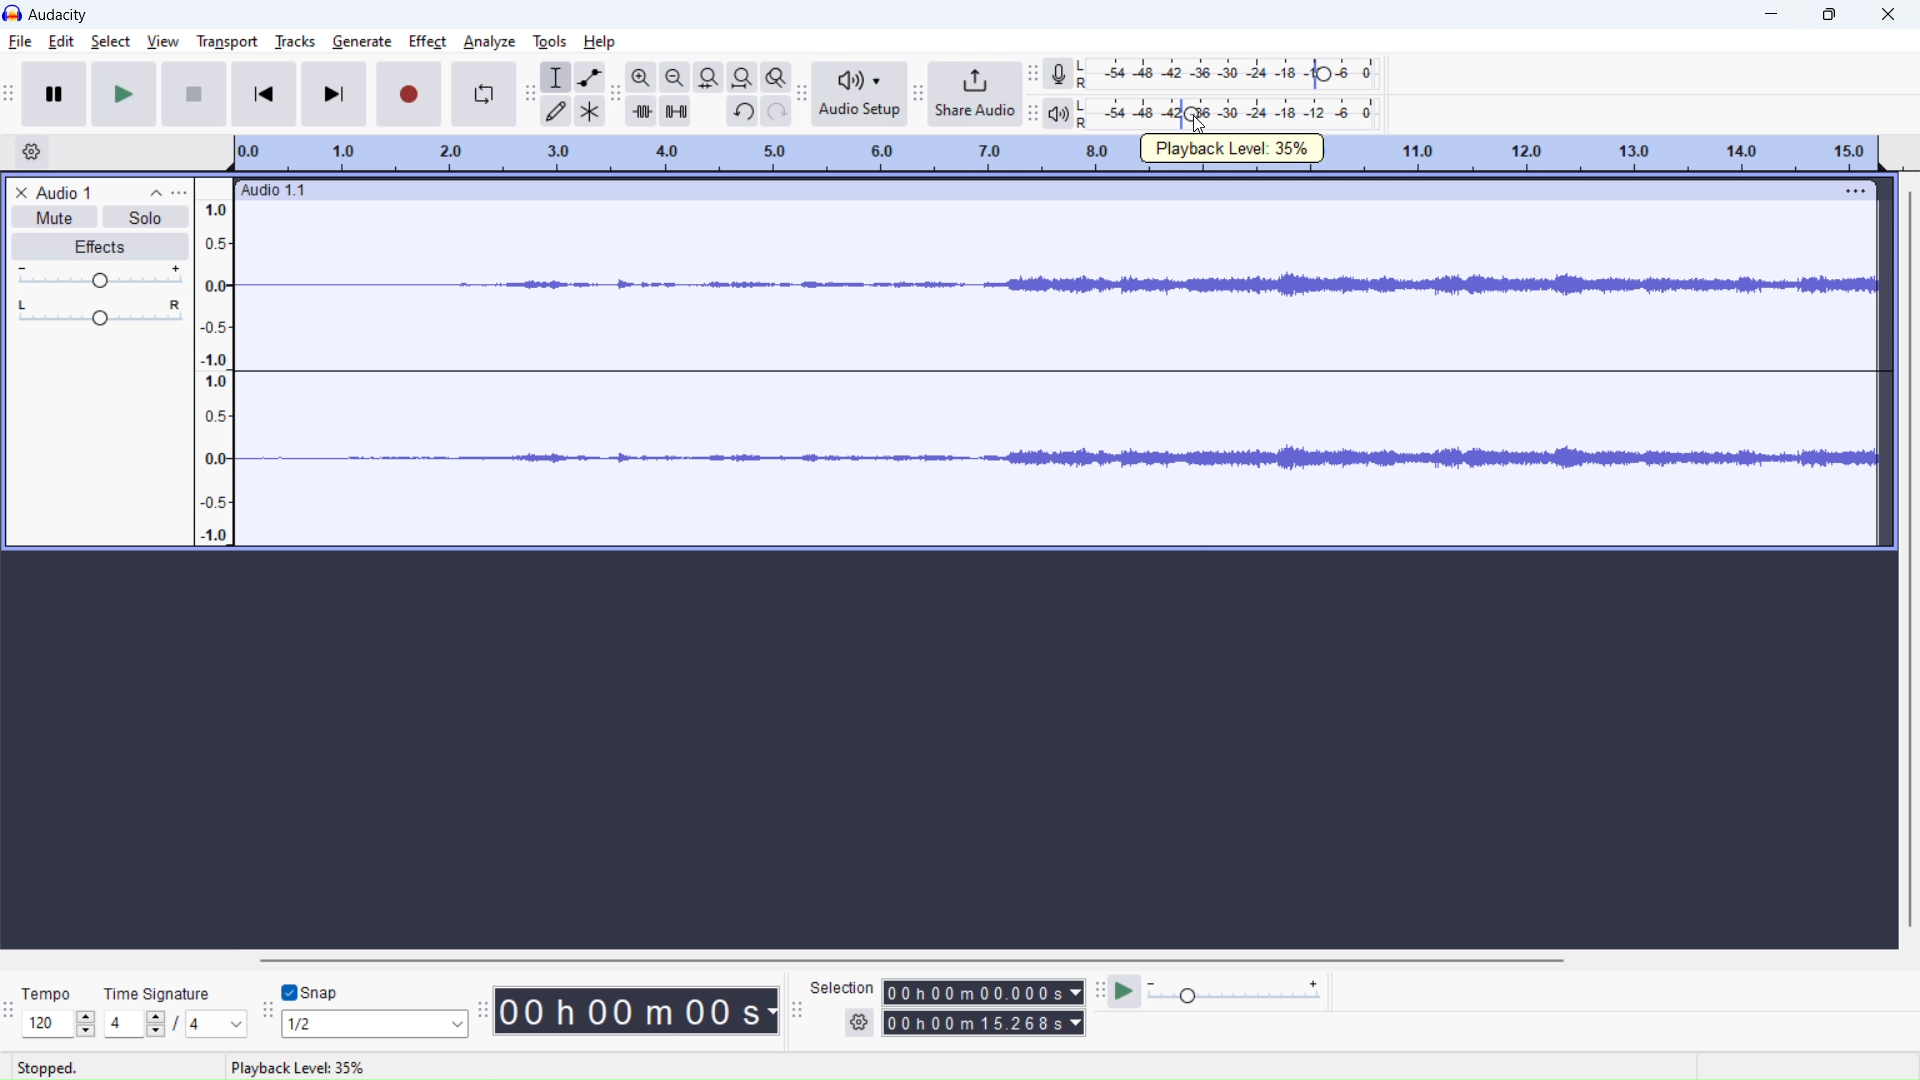 This screenshot has width=1920, height=1080. What do you see at coordinates (175, 1023) in the screenshot?
I see `time signature` at bounding box center [175, 1023].